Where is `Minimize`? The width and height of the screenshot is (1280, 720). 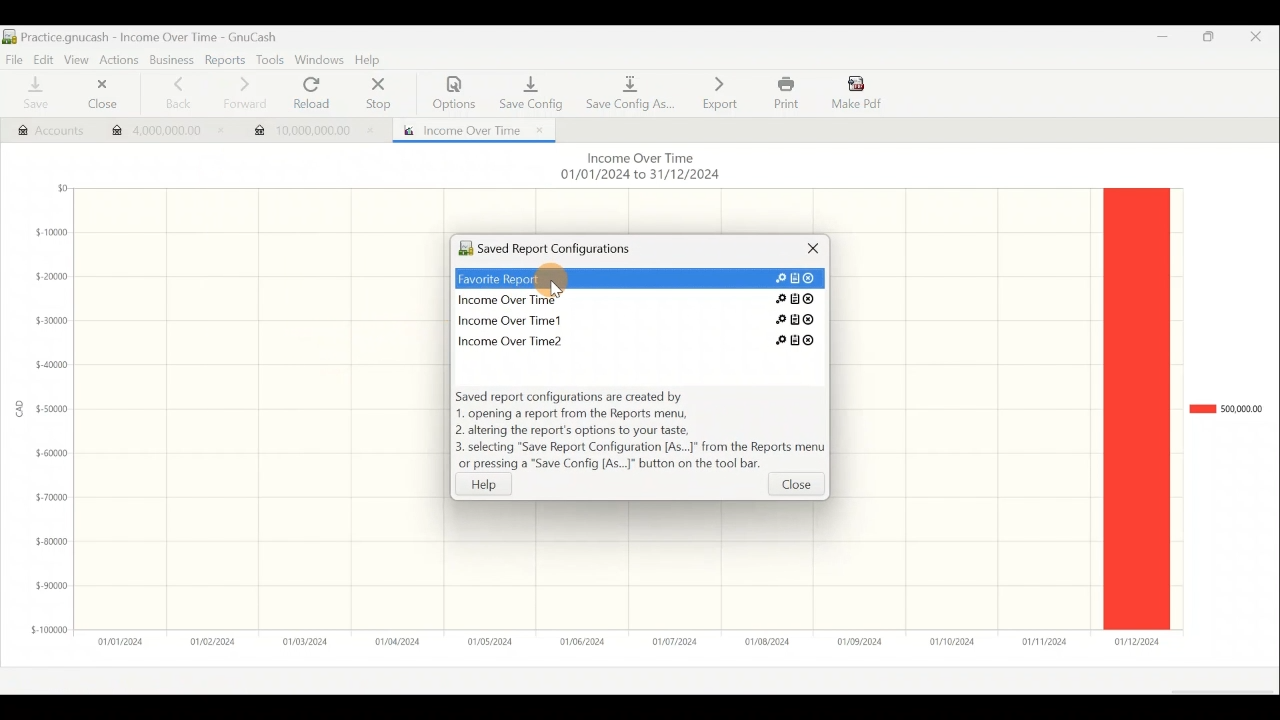 Minimize is located at coordinates (1156, 42).